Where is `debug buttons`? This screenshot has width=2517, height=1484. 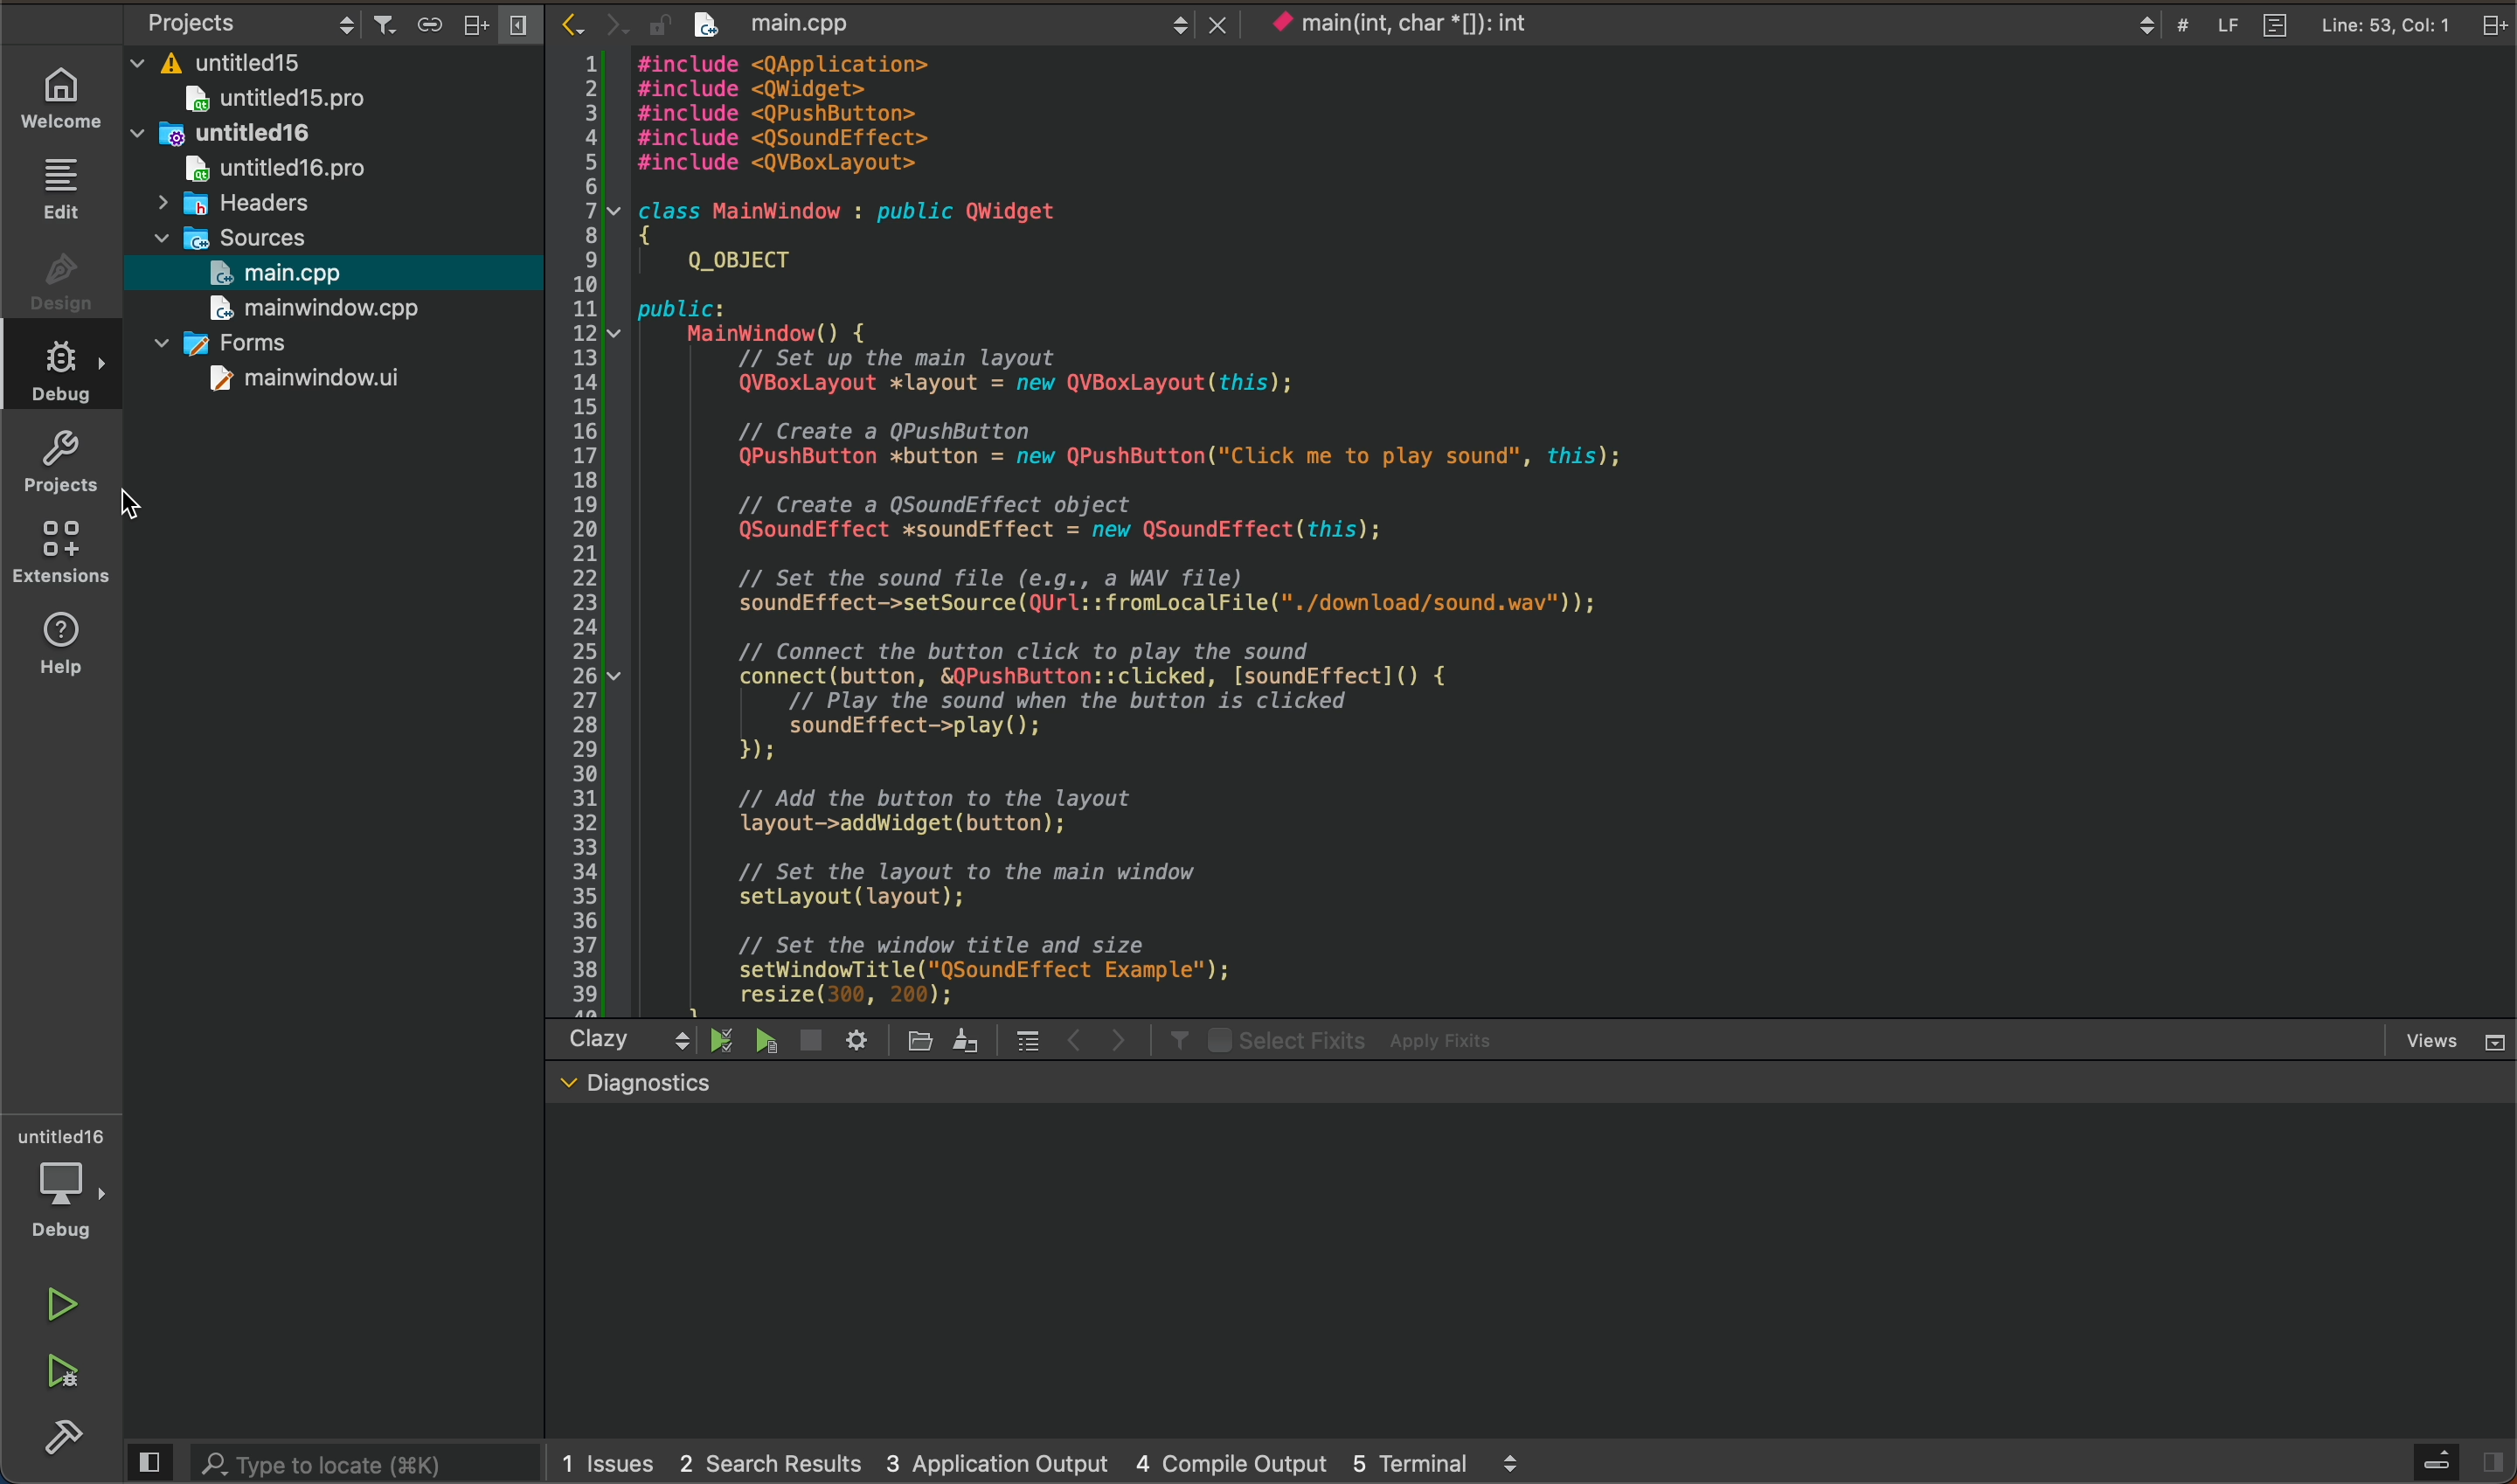 debug buttons is located at coordinates (761, 1042).